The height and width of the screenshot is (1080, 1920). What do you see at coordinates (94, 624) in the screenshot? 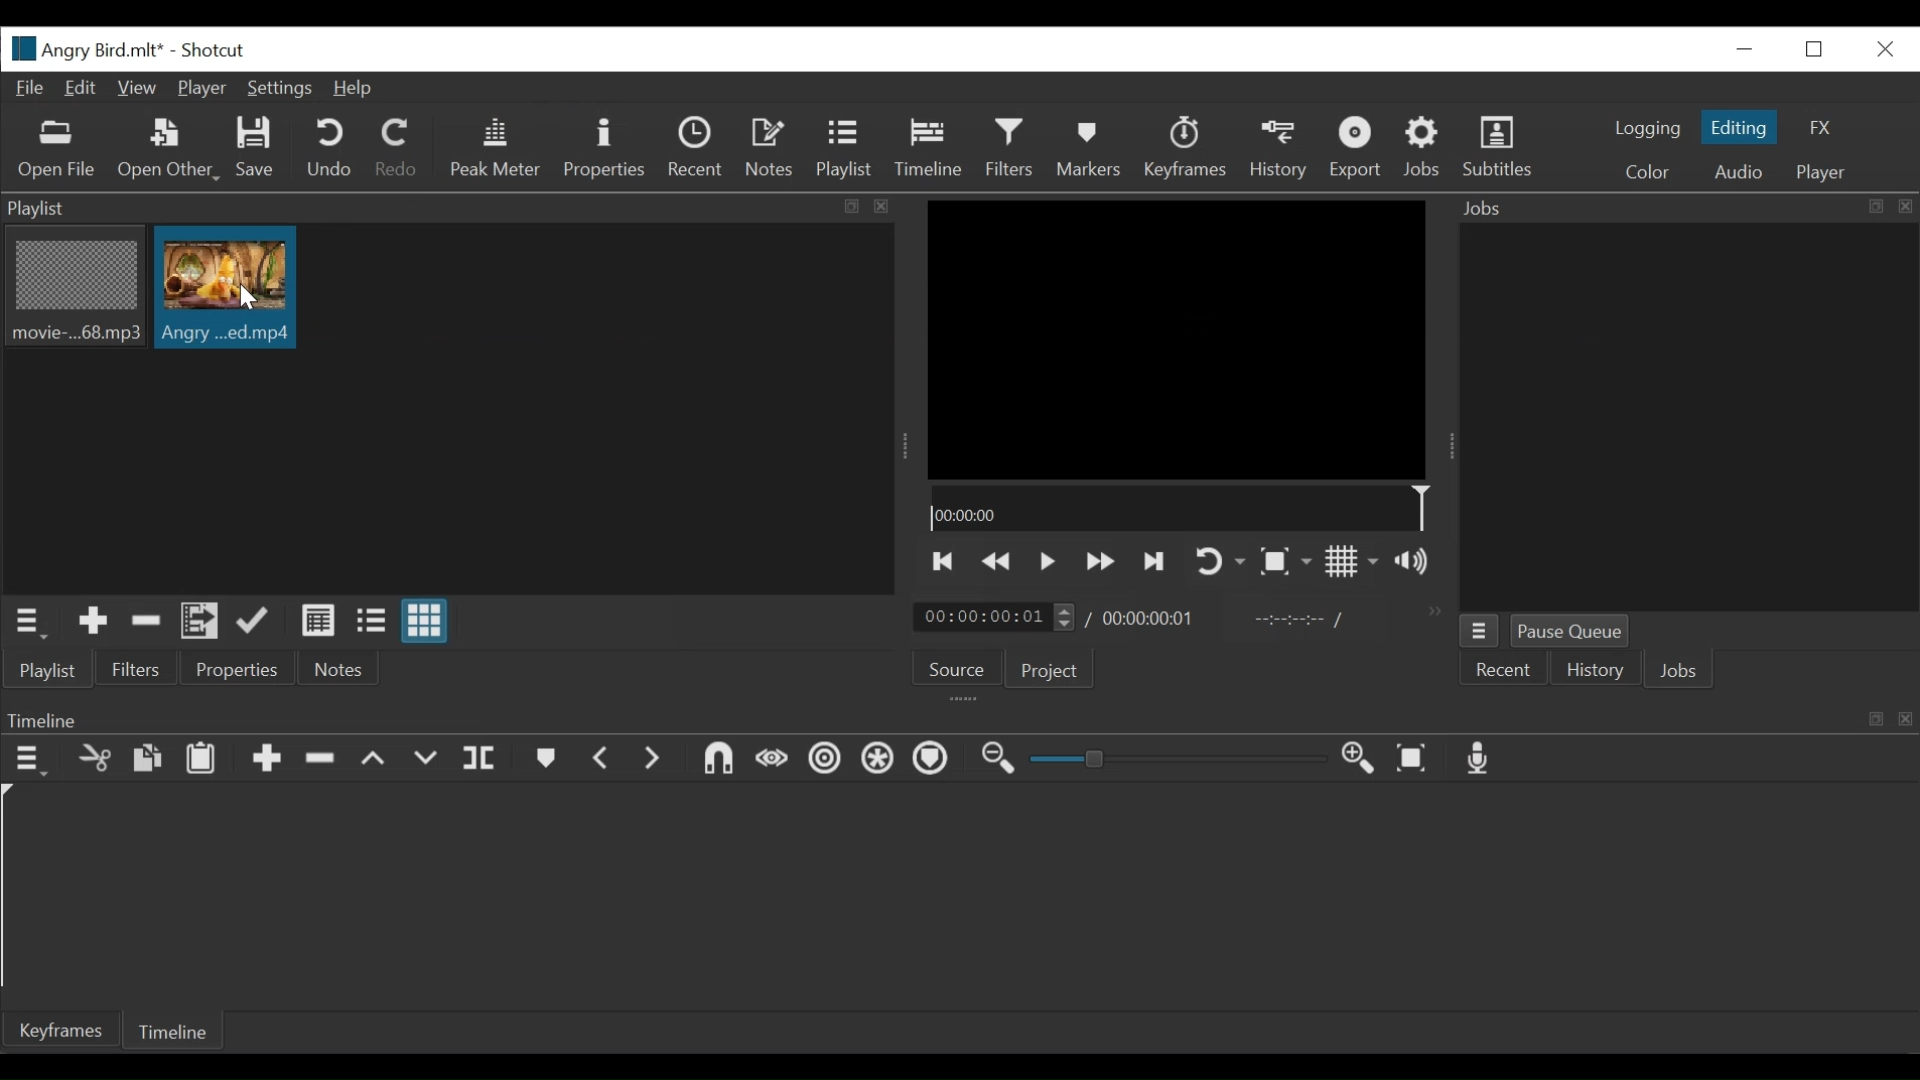
I see `Add the Source to the playlist` at bounding box center [94, 624].